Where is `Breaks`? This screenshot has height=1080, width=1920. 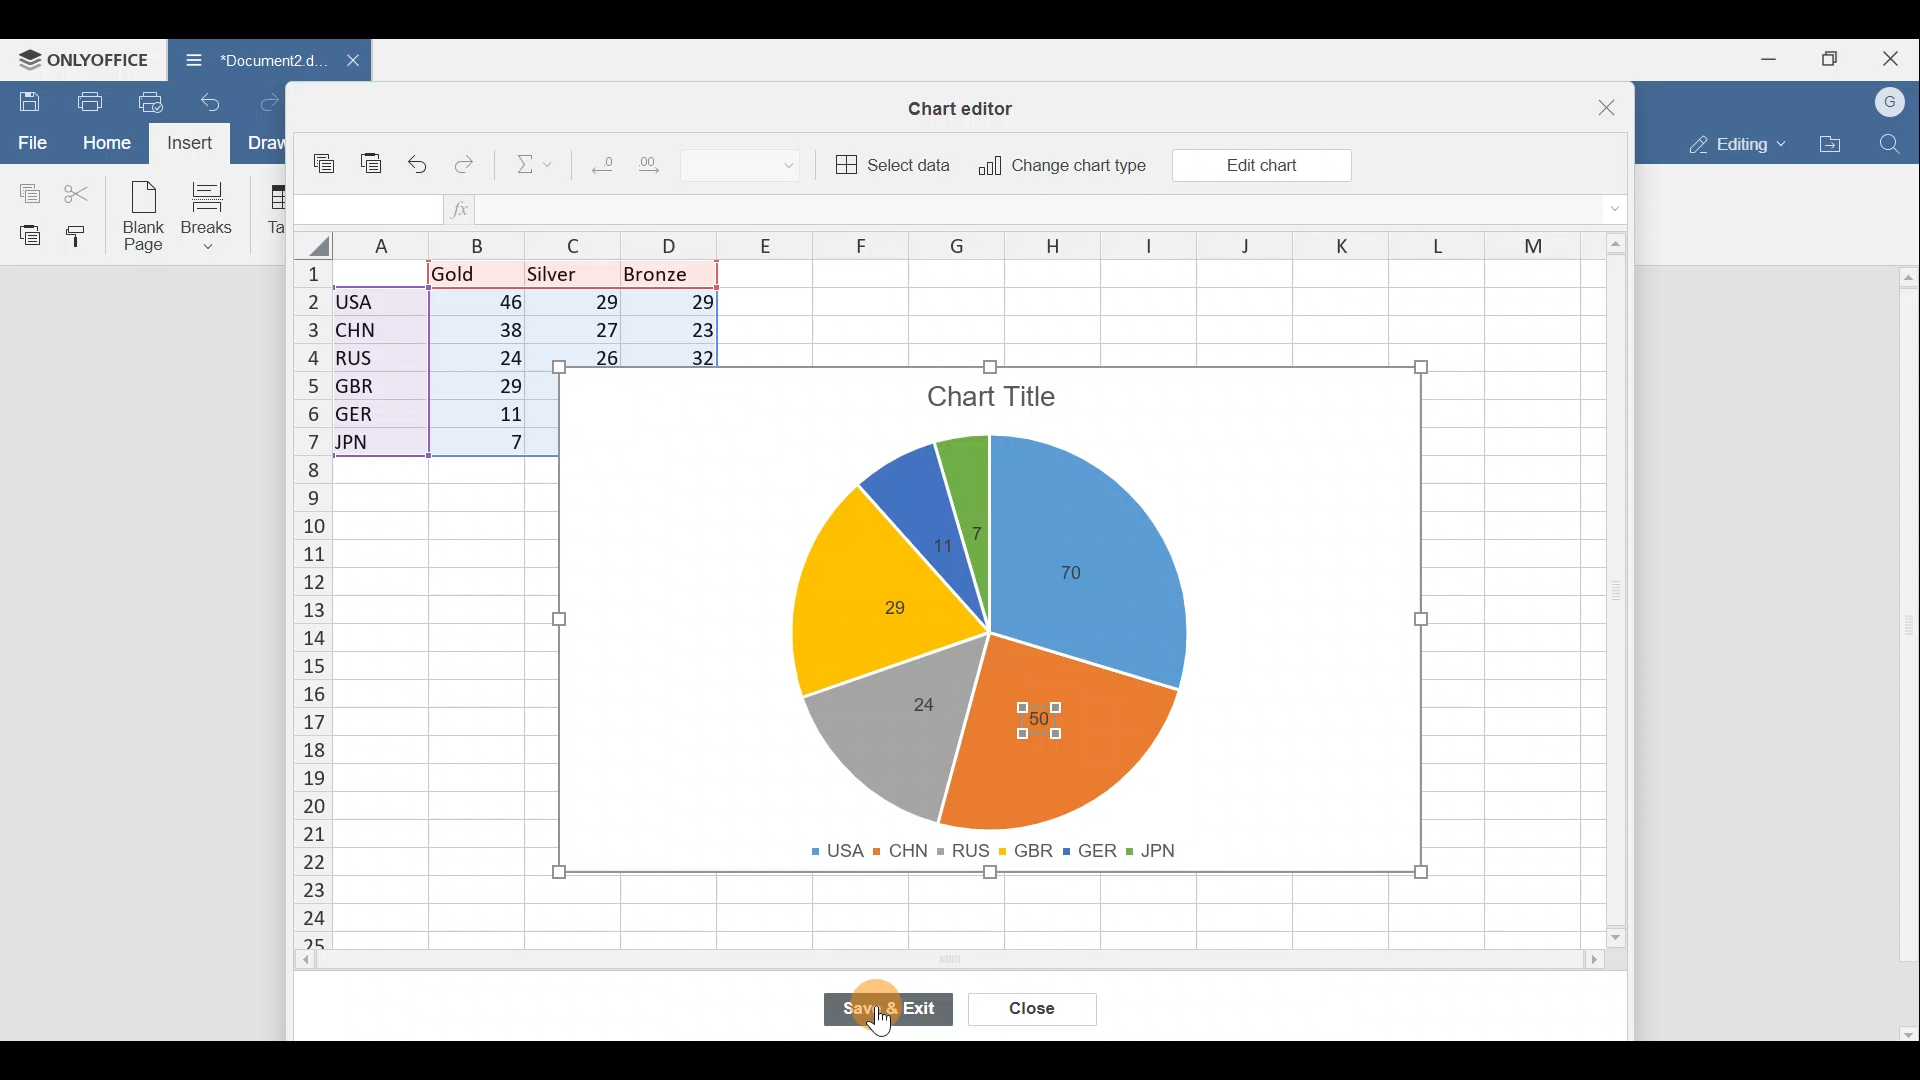
Breaks is located at coordinates (211, 218).